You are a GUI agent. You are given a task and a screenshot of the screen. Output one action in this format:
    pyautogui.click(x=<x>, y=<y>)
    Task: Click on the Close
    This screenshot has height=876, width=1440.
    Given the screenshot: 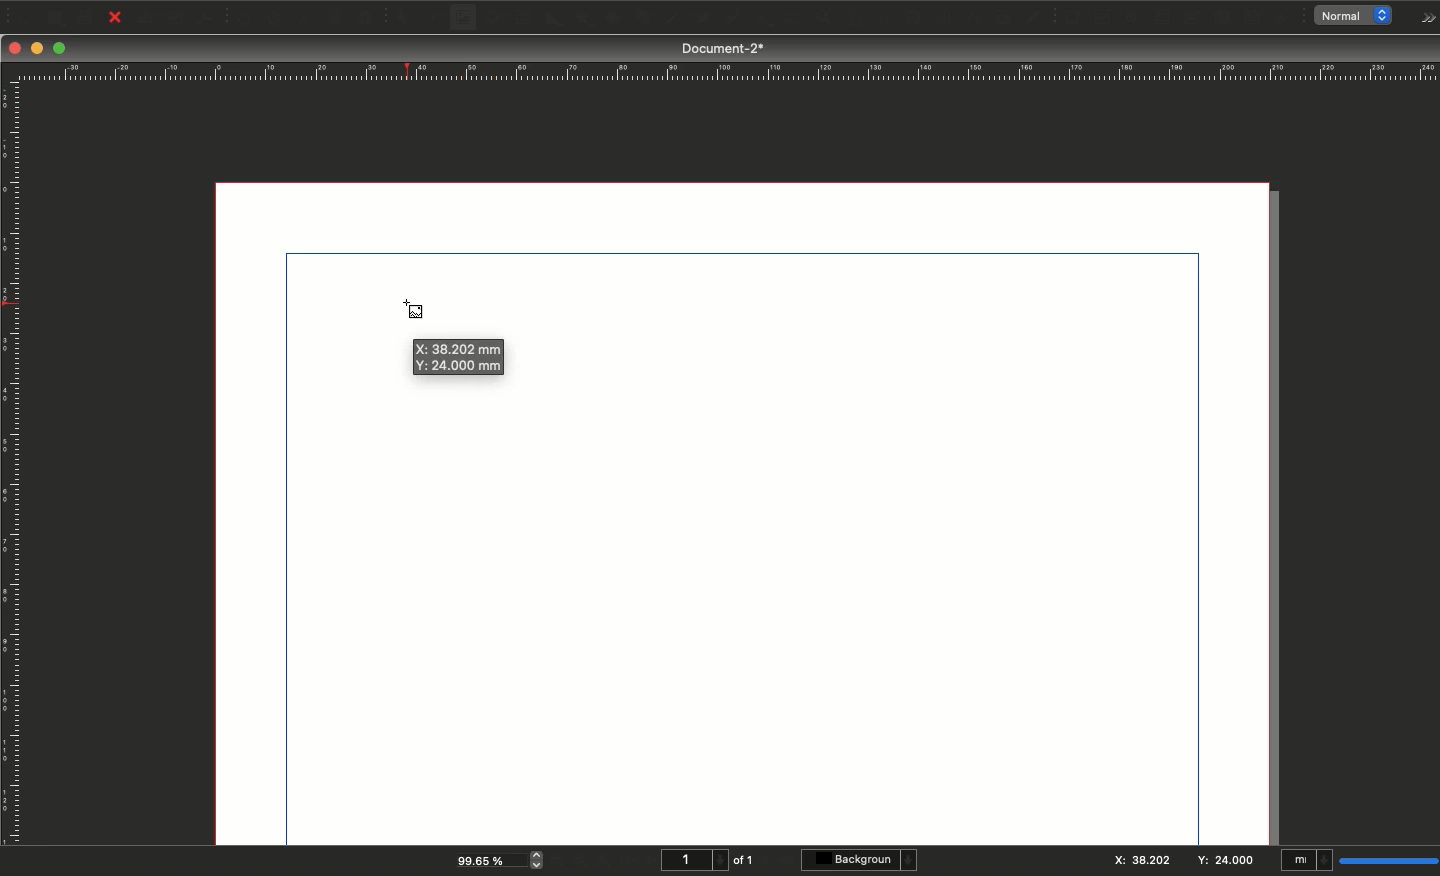 What is the action you would take?
    pyautogui.click(x=115, y=18)
    